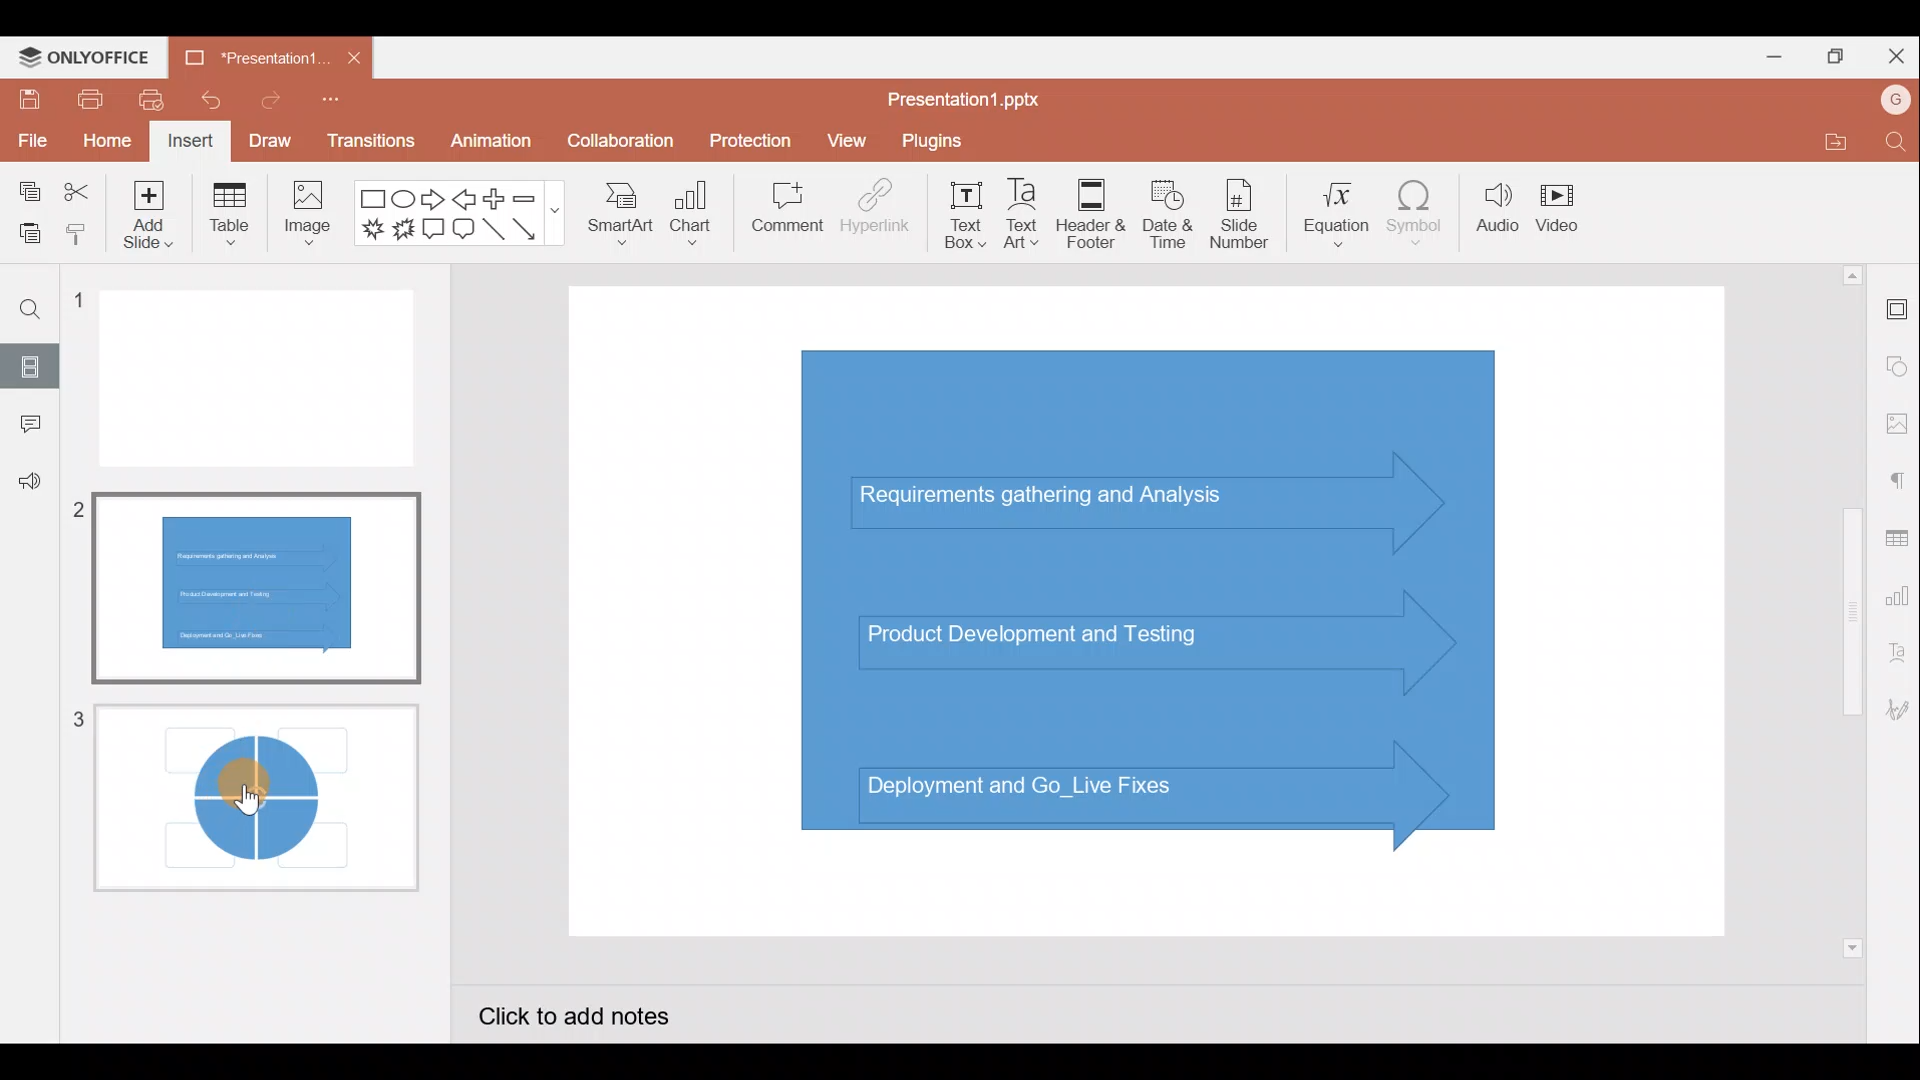 The image size is (1920, 1080). What do you see at coordinates (618, 141) in the screenshot?
I see `Collaboration` at bounding box center [618, 141].